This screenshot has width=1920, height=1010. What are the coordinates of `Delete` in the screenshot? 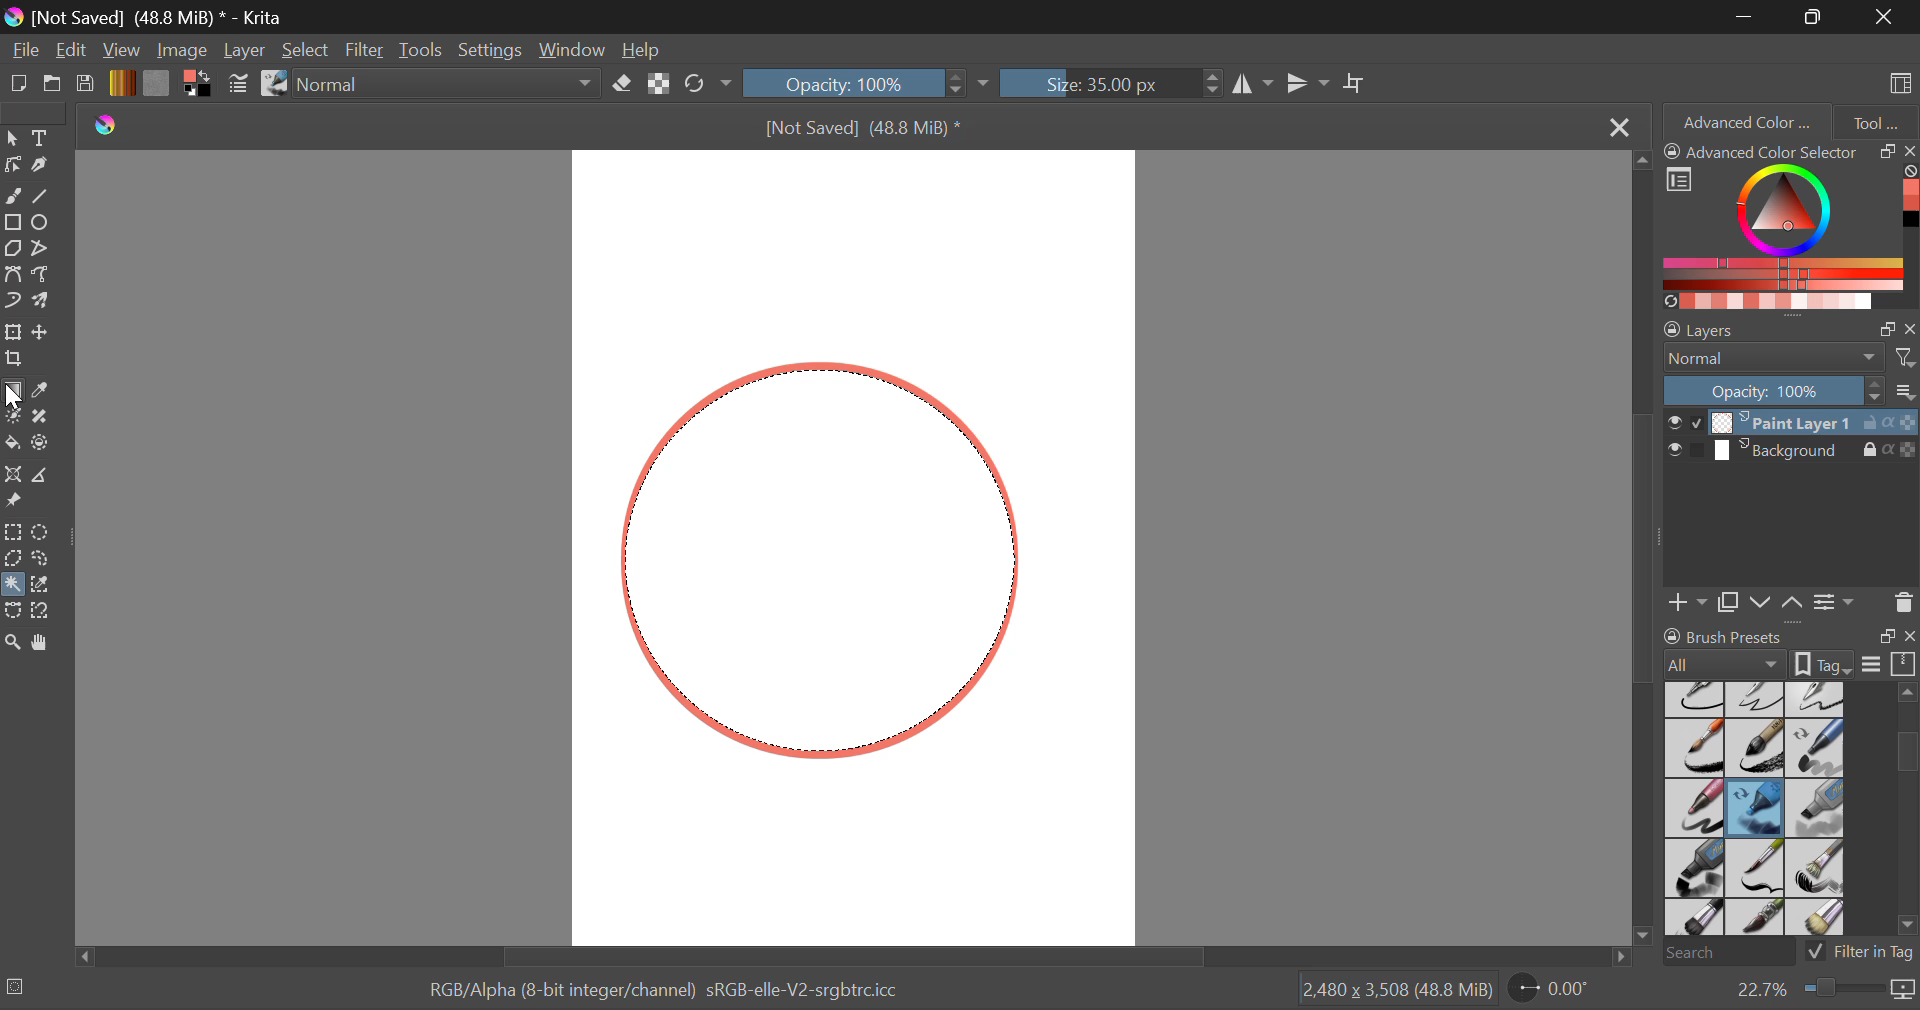 It's located at (1903, 602).